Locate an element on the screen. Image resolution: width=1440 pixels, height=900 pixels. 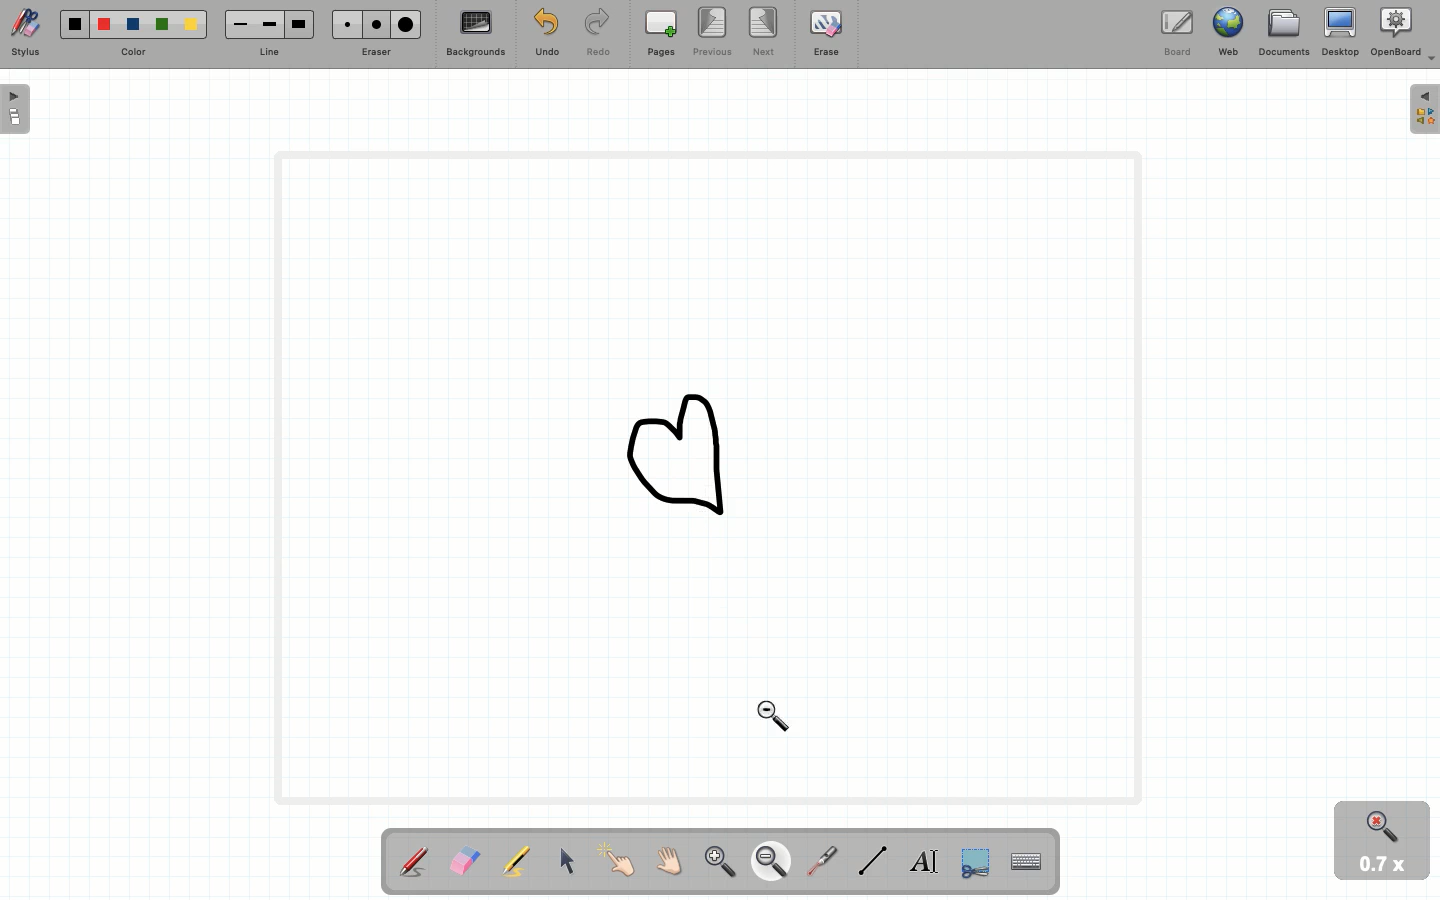
Next is located at coordinates (764, 31).